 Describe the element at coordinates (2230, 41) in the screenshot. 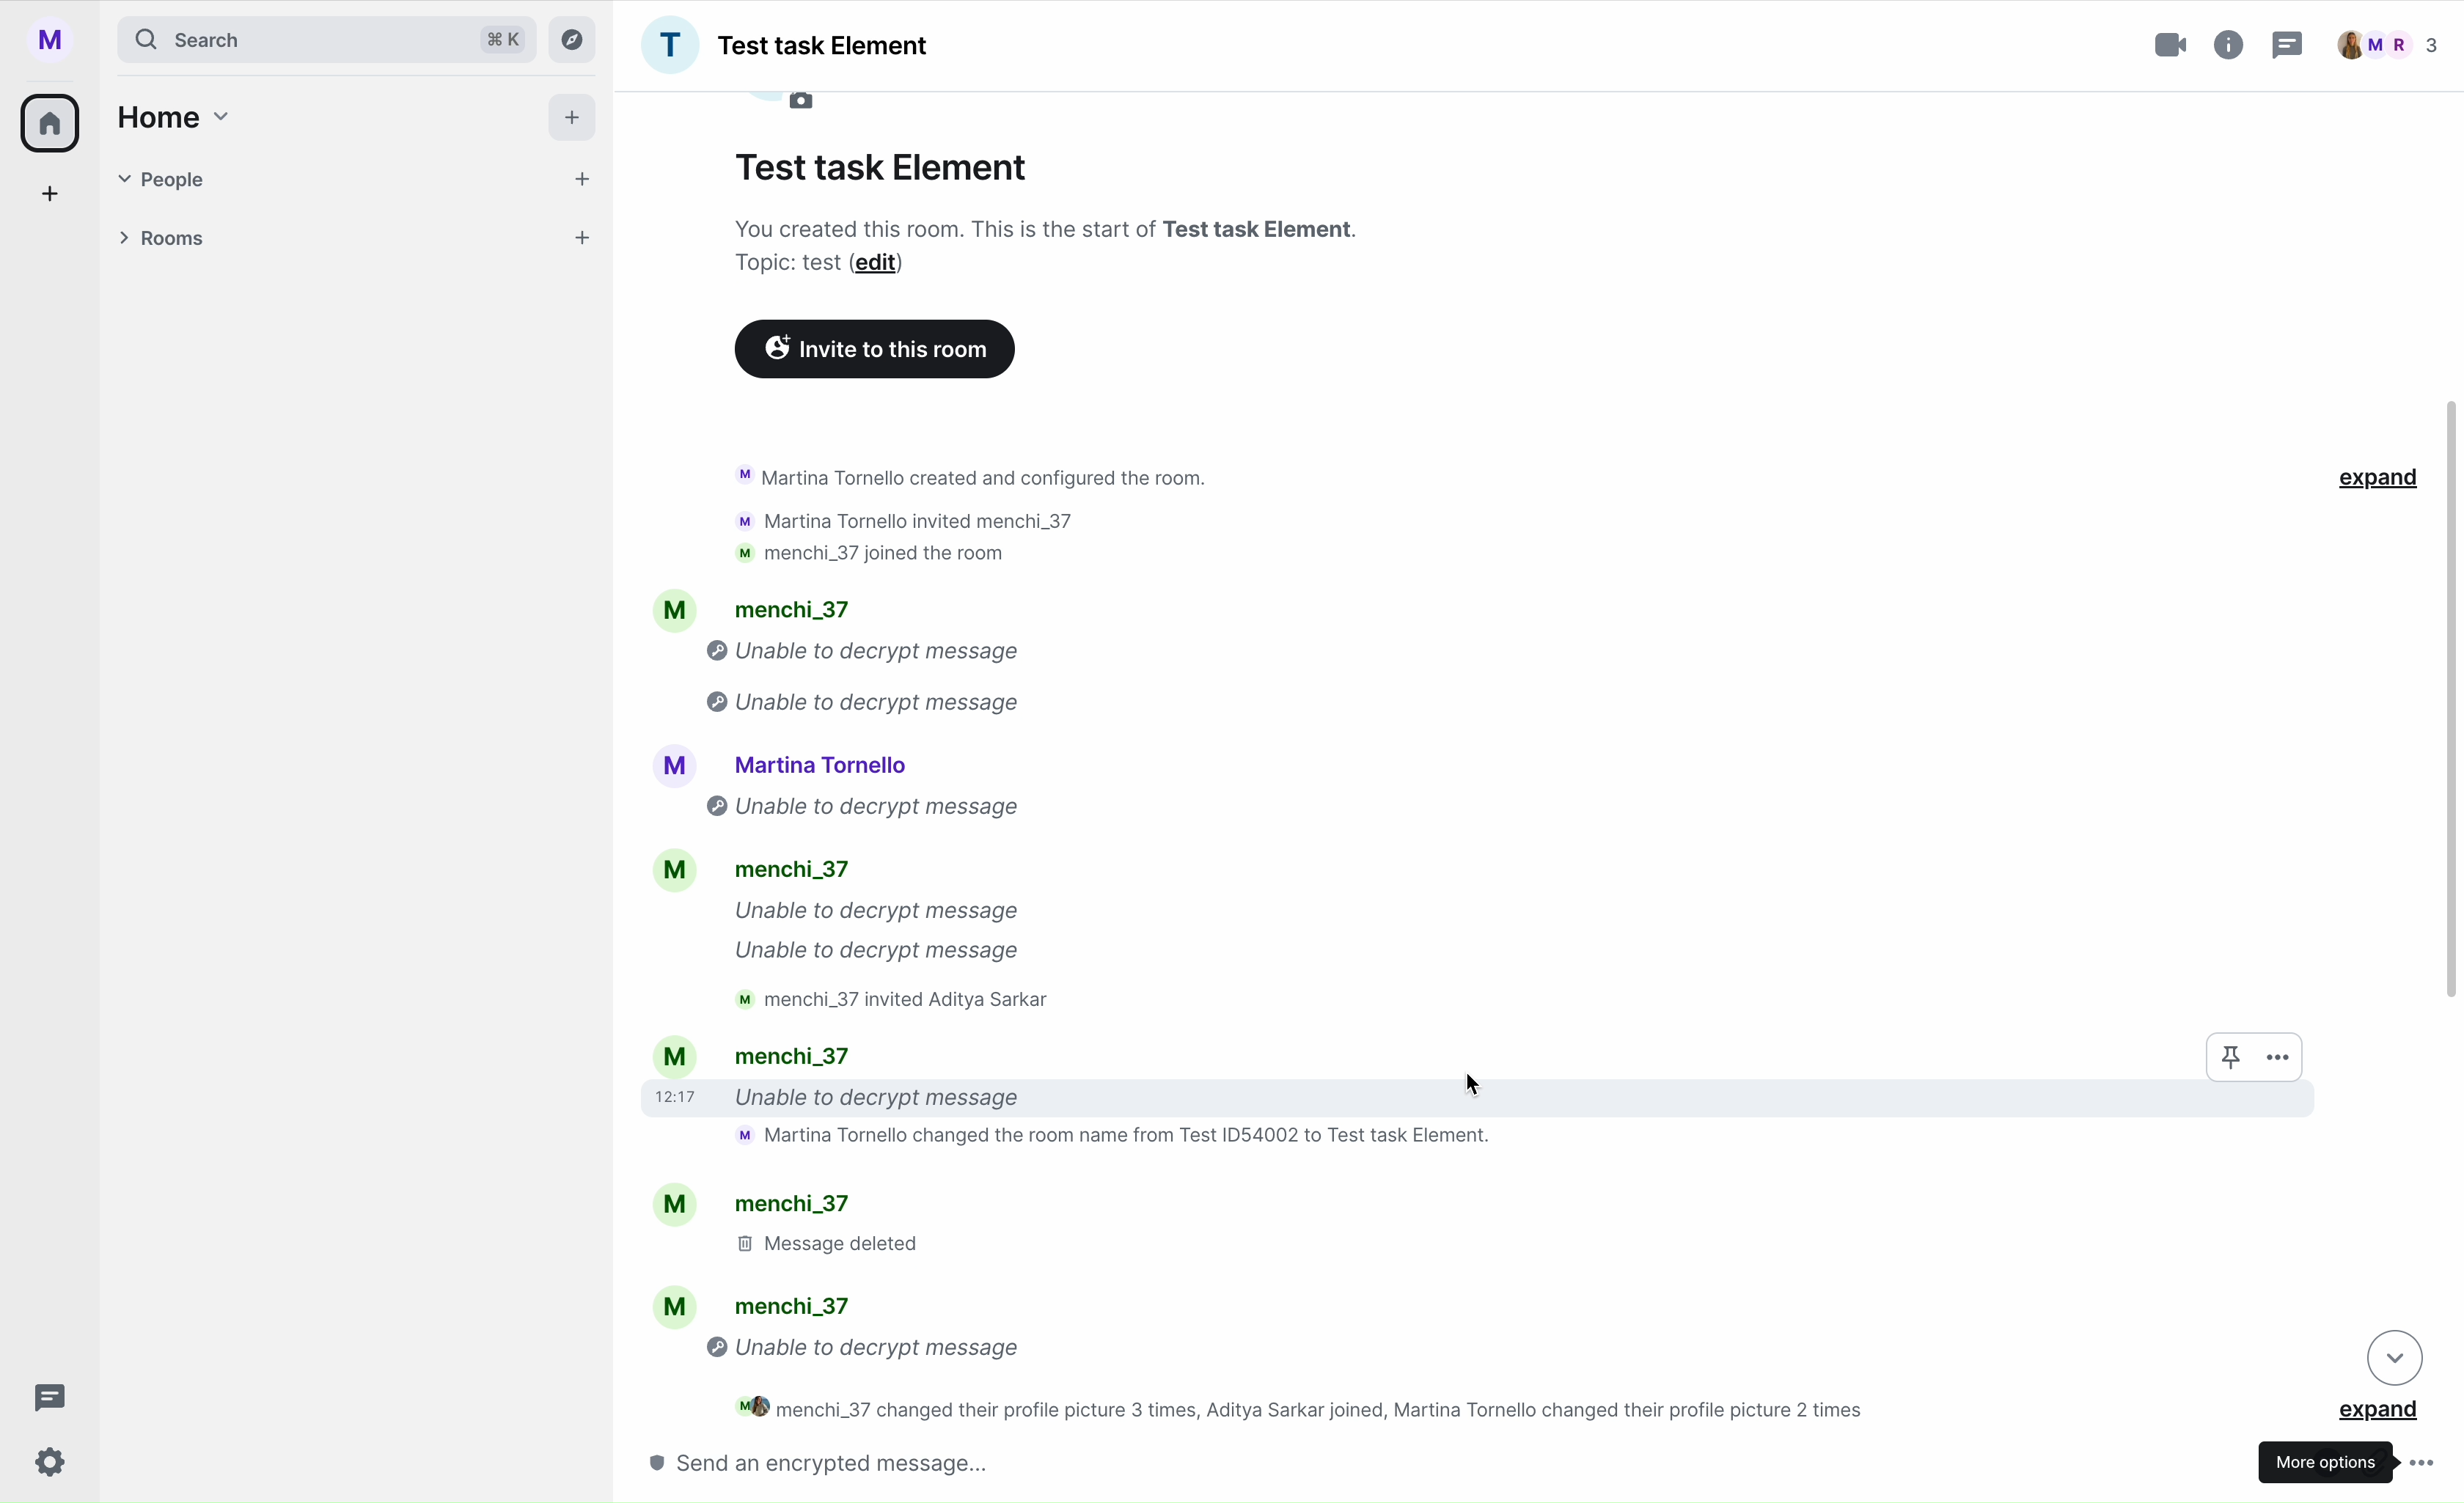

I see `information` at that location.